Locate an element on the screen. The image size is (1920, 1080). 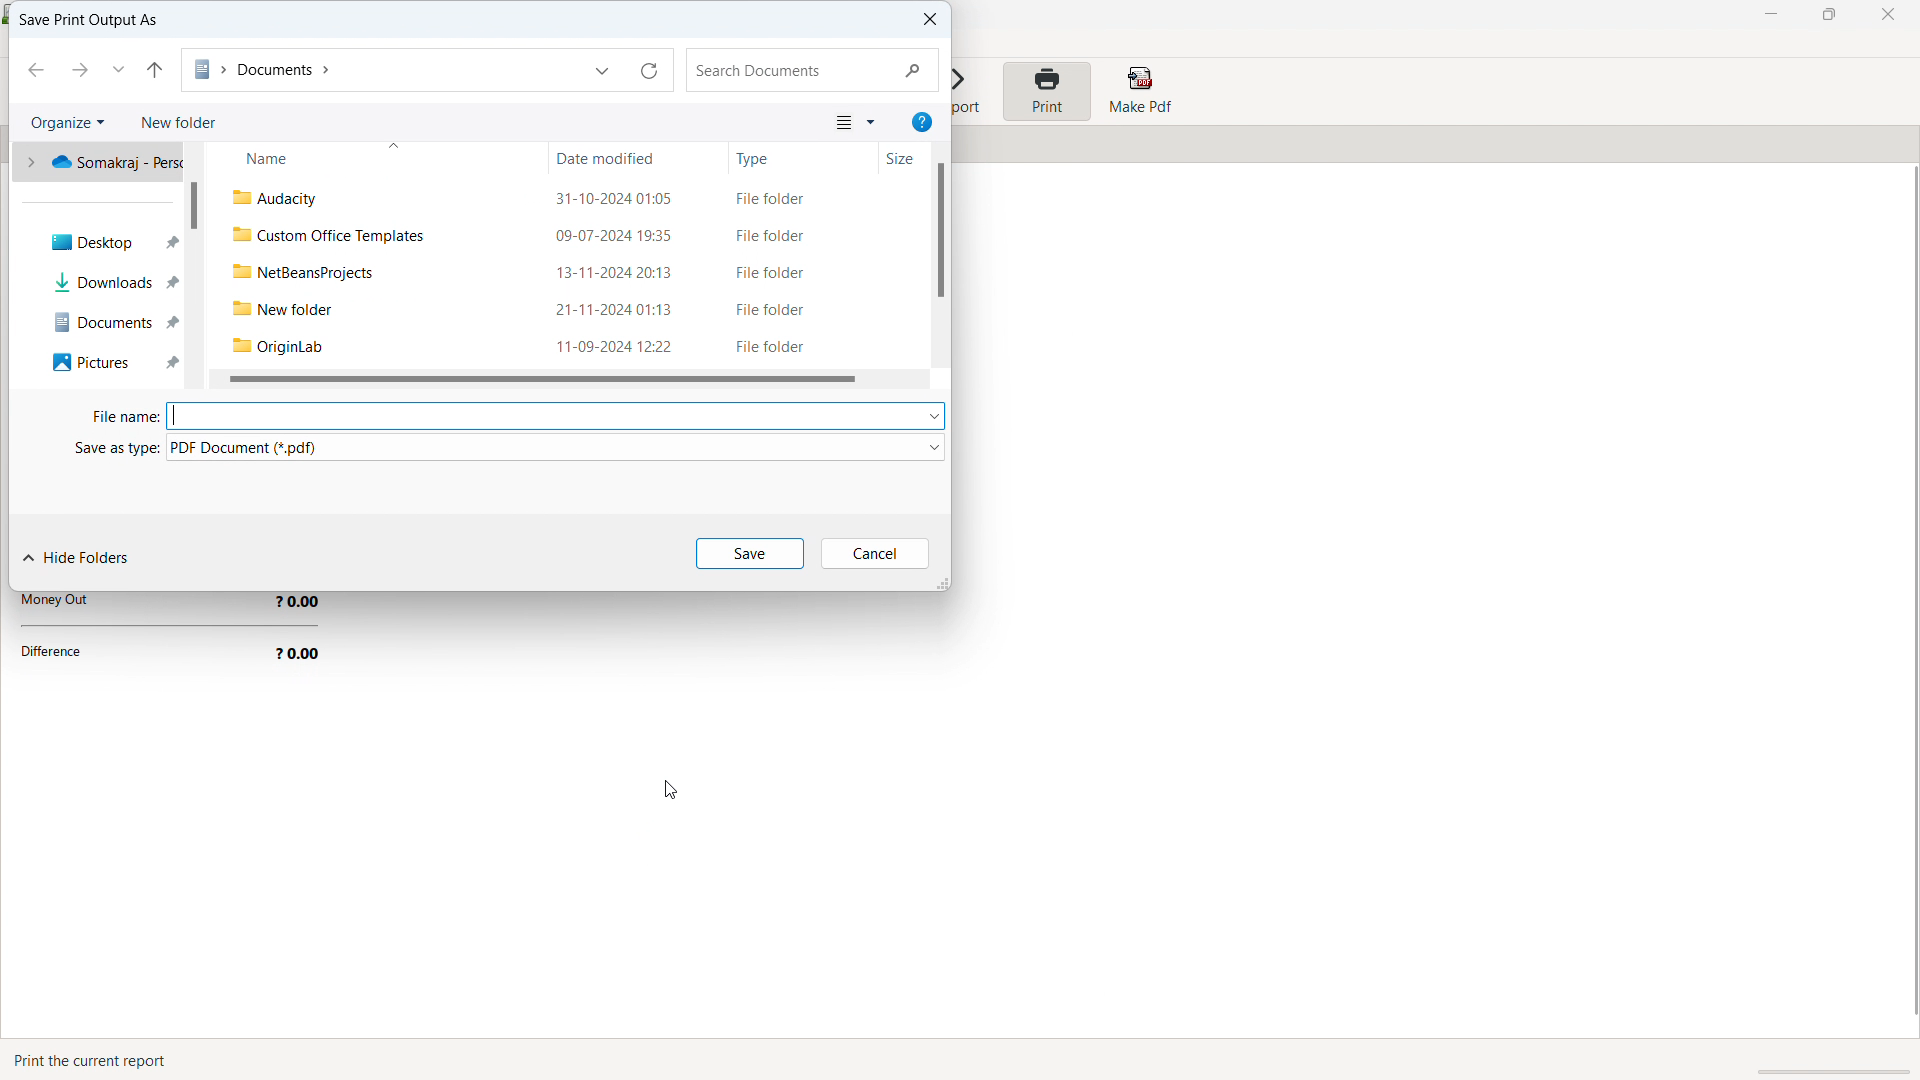
sort by name is located at coordinates (375, 158).